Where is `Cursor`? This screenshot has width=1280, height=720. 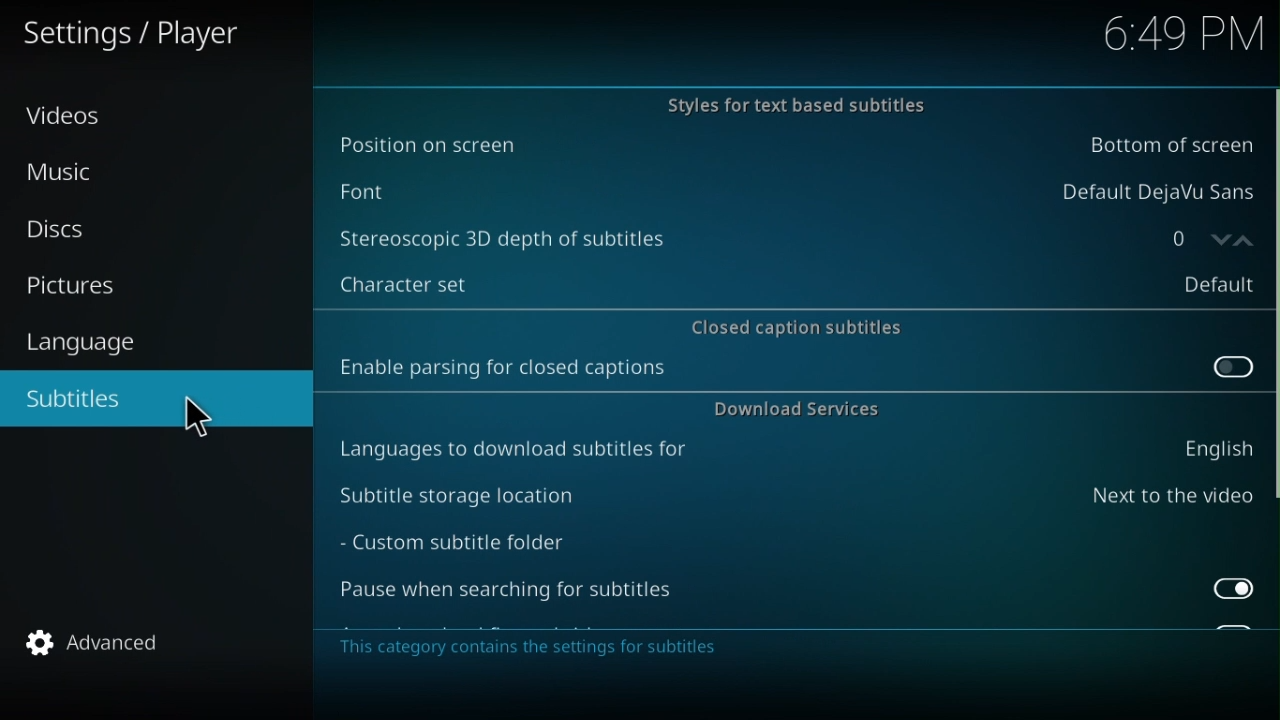
Cursor is located at coordinates (198, 418).